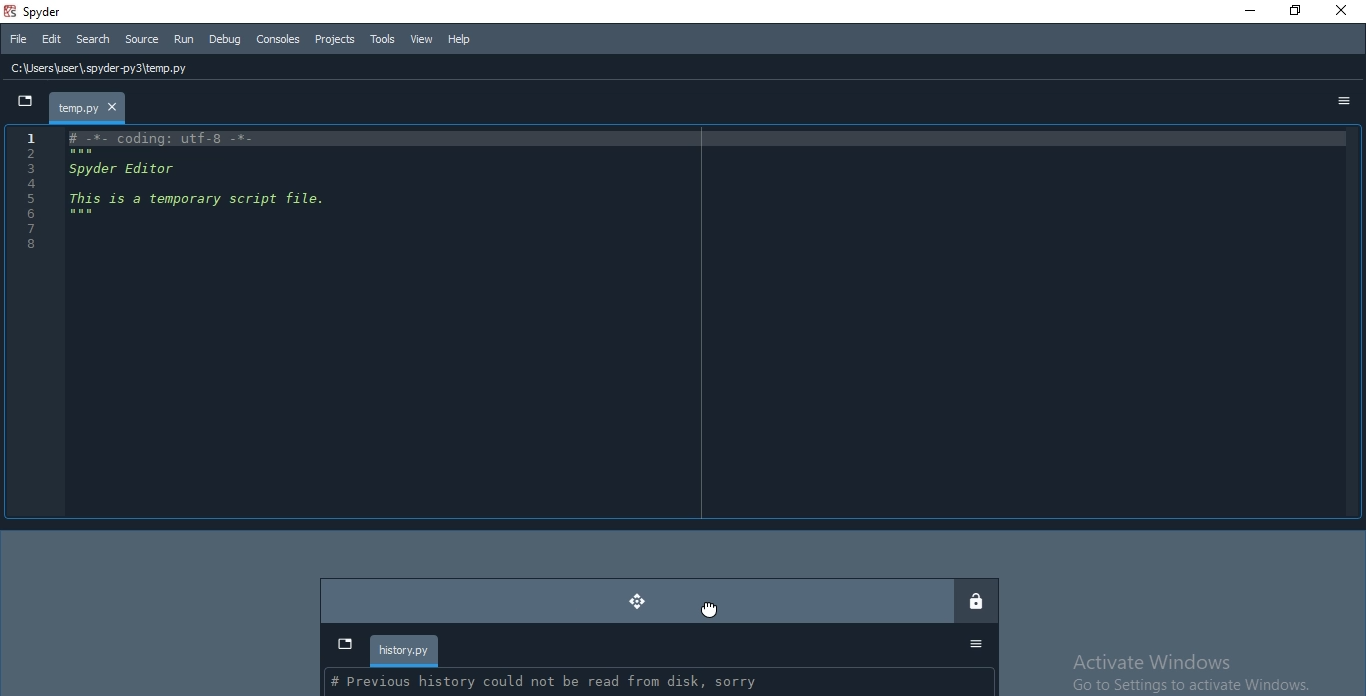  Describe the element at coordinates (143, 39) in the screenshot. I see `Source` at that location.